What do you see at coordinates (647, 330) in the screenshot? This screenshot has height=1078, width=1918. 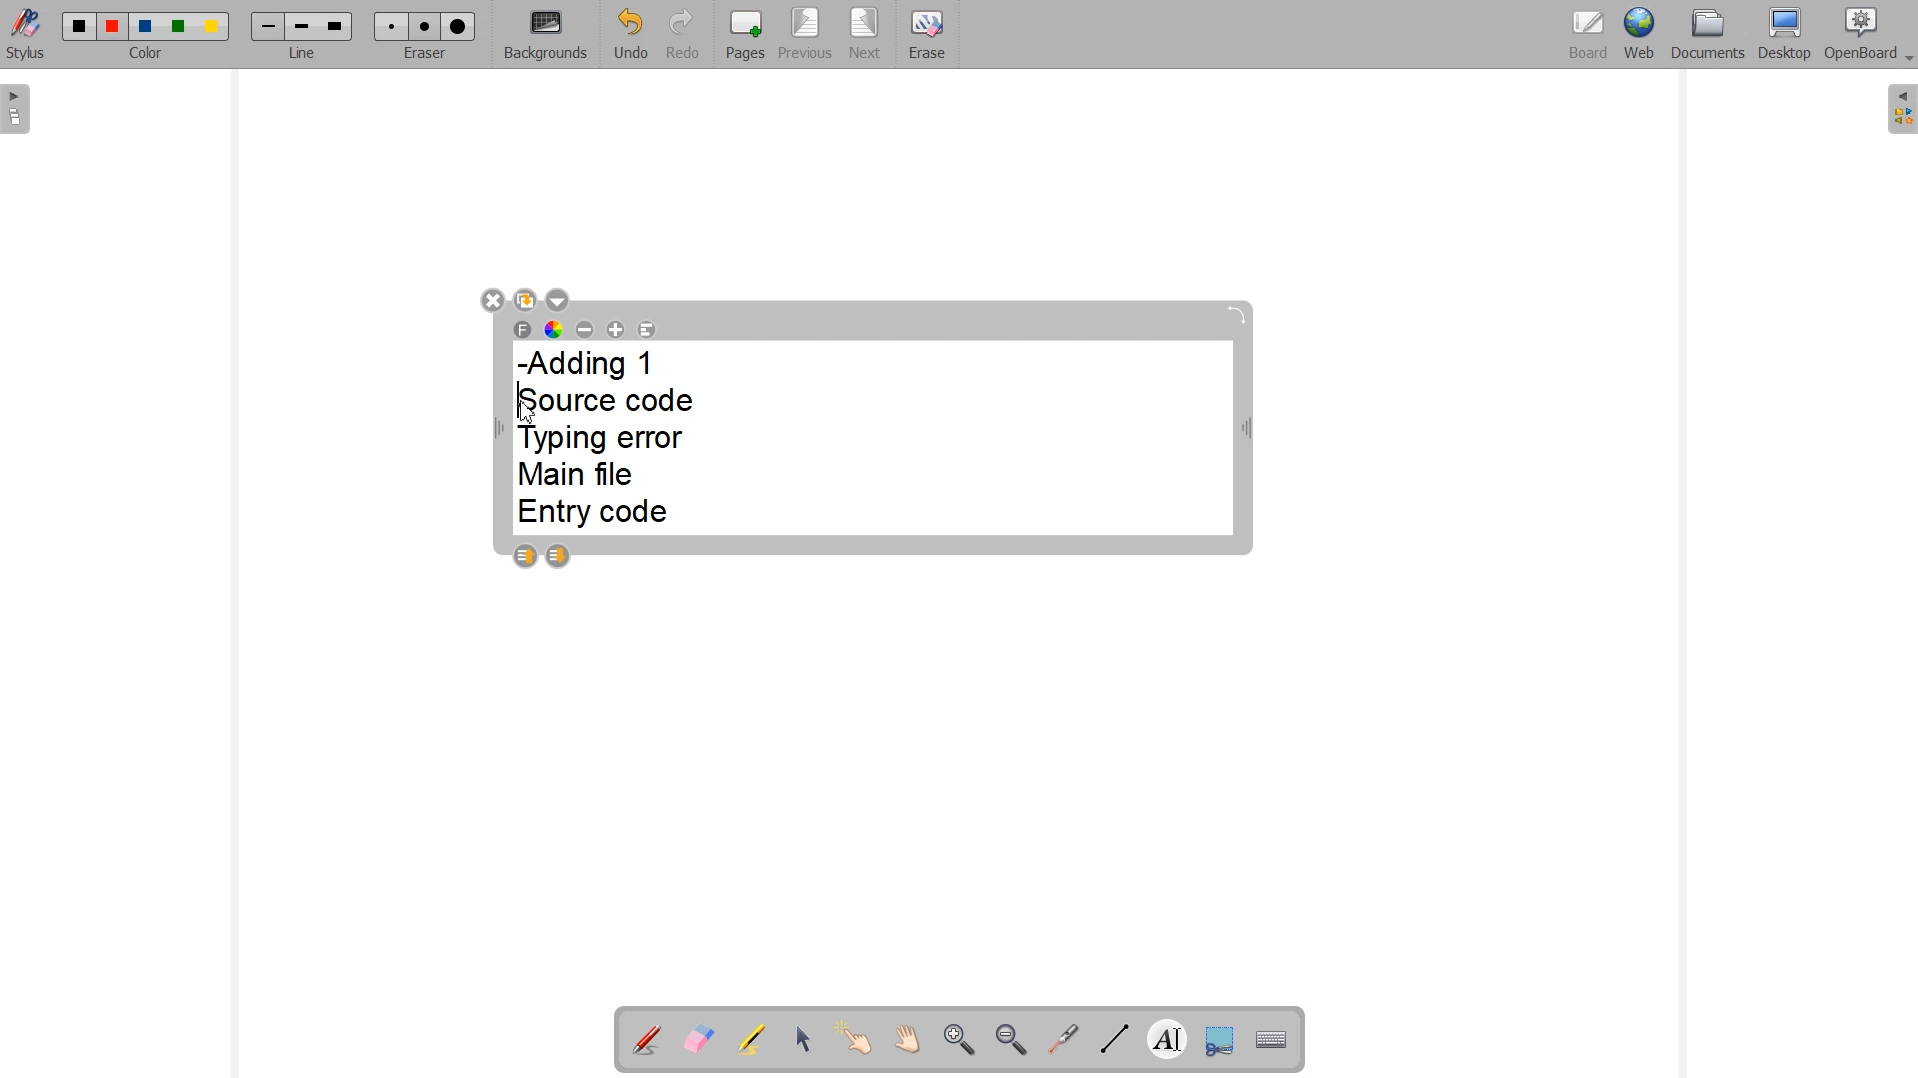 I see `Text Alignment` at bounding box center [647, 330].